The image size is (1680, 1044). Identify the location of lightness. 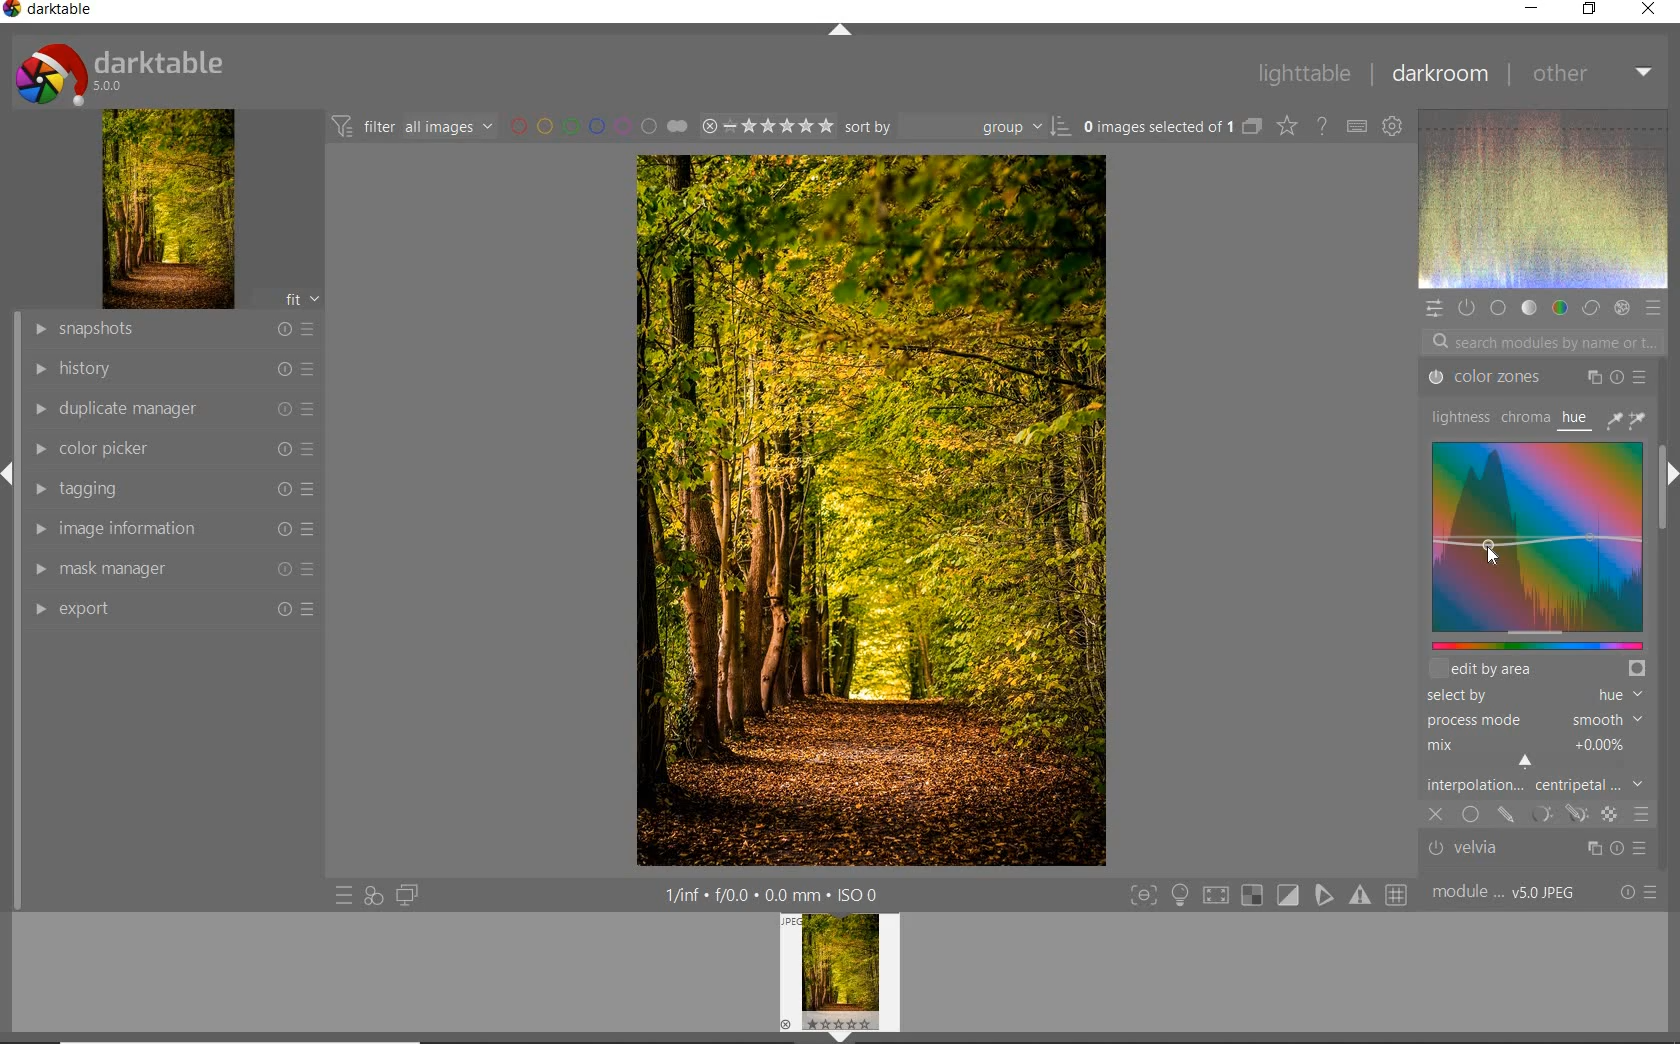
(1457, 418).